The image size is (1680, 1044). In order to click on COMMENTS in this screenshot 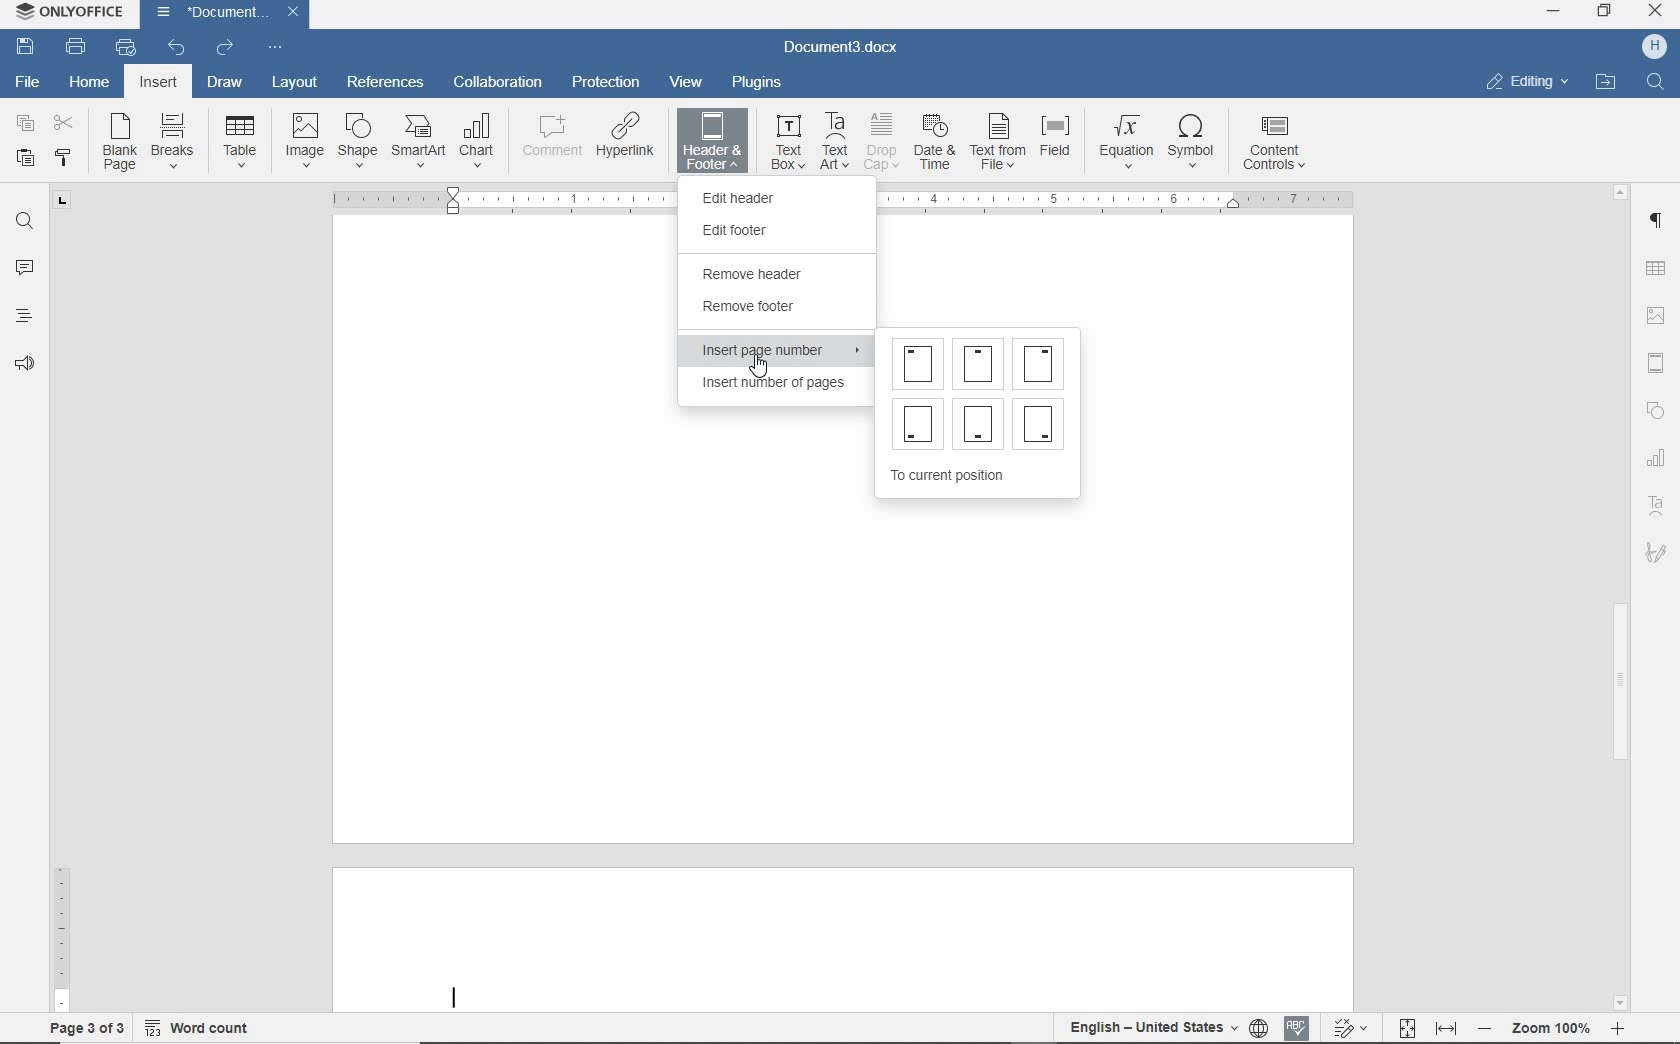, I will do `click(24, 266)`.